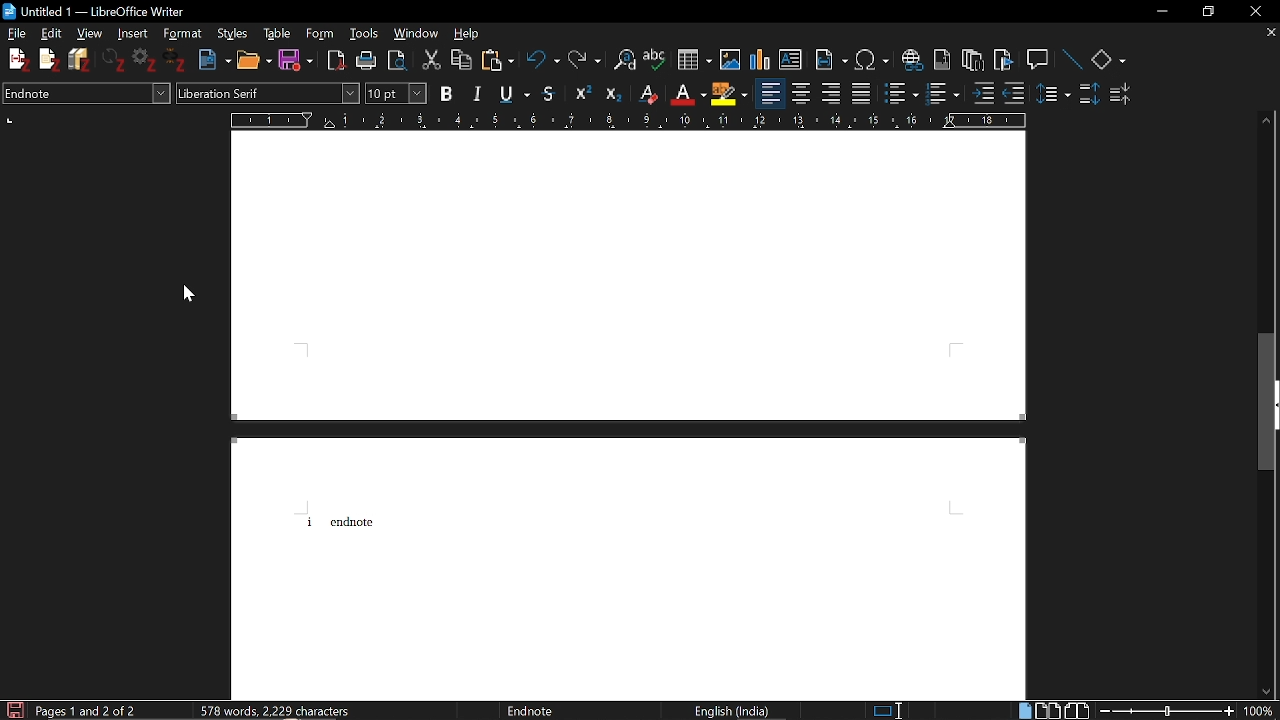 The image size is (1280, 720). I want to click on Subscript, so click(614, 95).